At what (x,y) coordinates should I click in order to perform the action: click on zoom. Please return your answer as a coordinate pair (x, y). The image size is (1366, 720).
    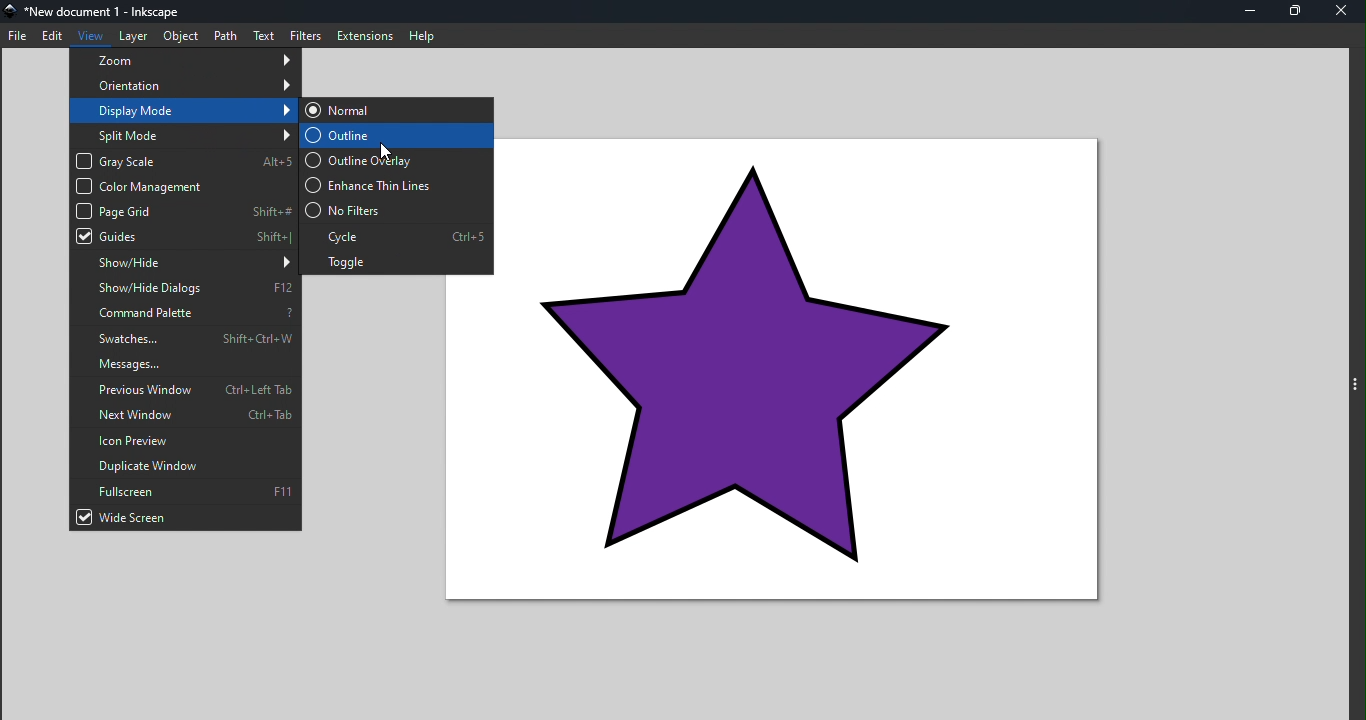
    Looking at the image, I should click on (186, 59).